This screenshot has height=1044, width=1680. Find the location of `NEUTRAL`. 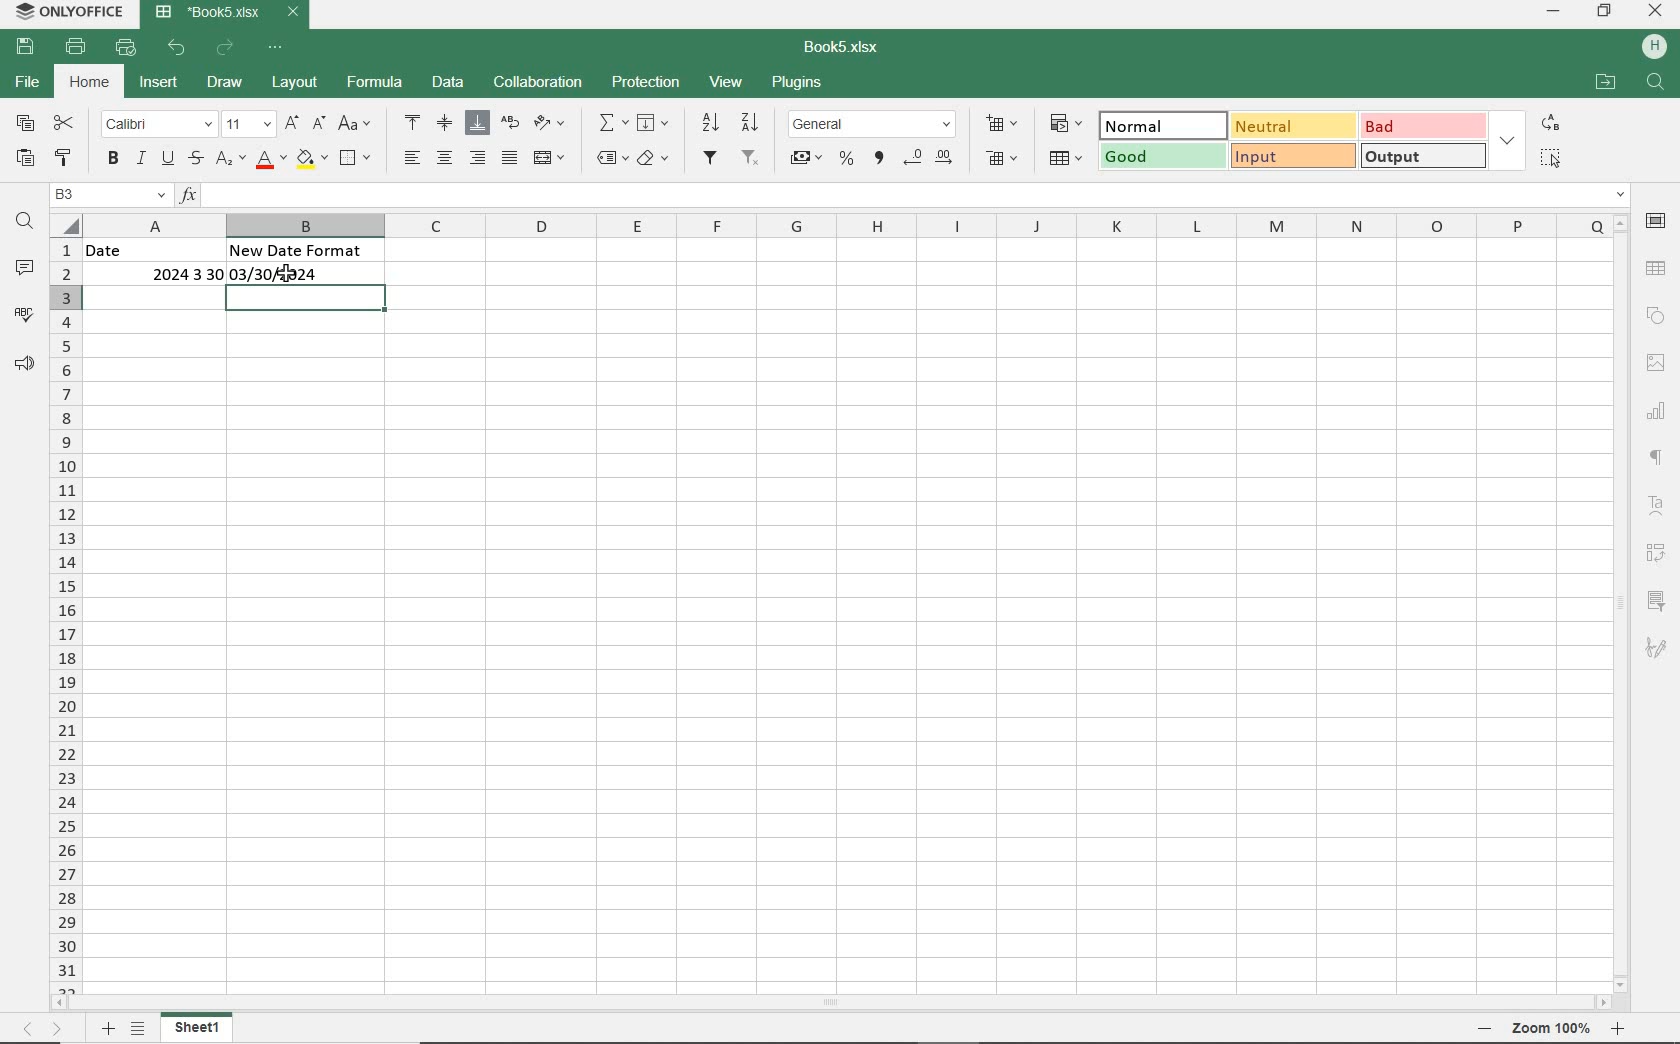

NEUTRAL is located at coordinates (1291, 125).